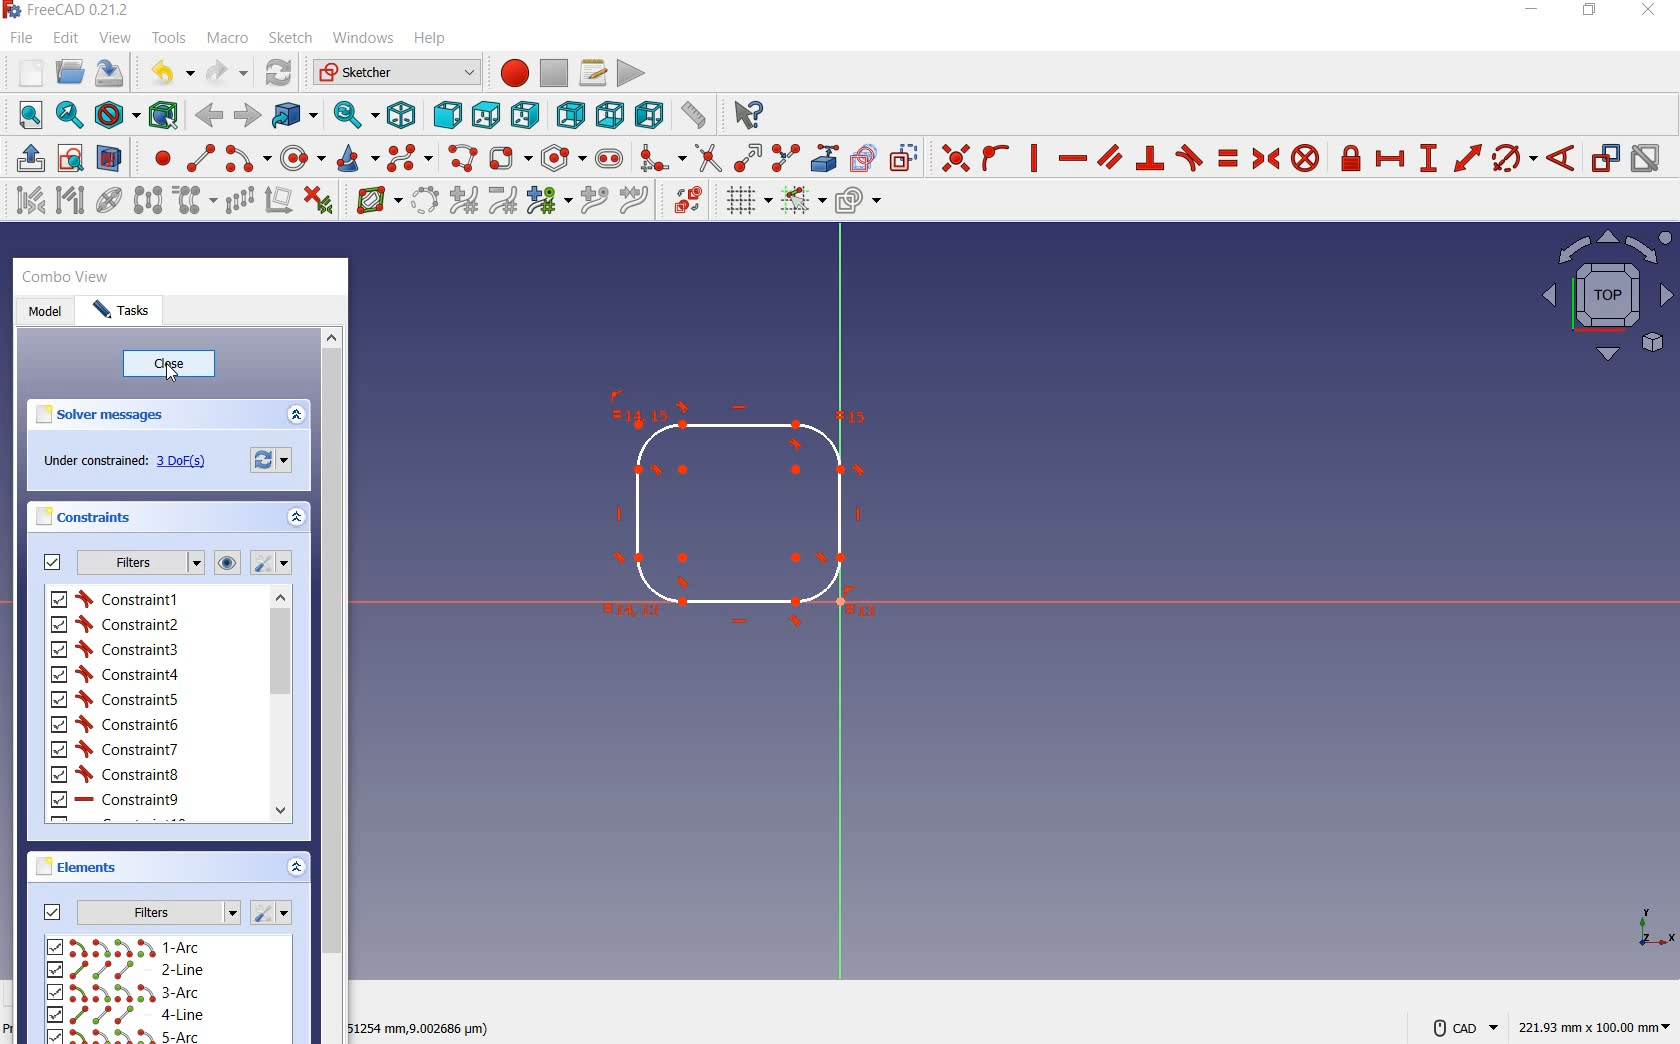 Image resolution: width=1680 pixels, height=1044 pixels. Describe the element at coordinates (110, 160) in the screenshot. I see `view section` at that location.